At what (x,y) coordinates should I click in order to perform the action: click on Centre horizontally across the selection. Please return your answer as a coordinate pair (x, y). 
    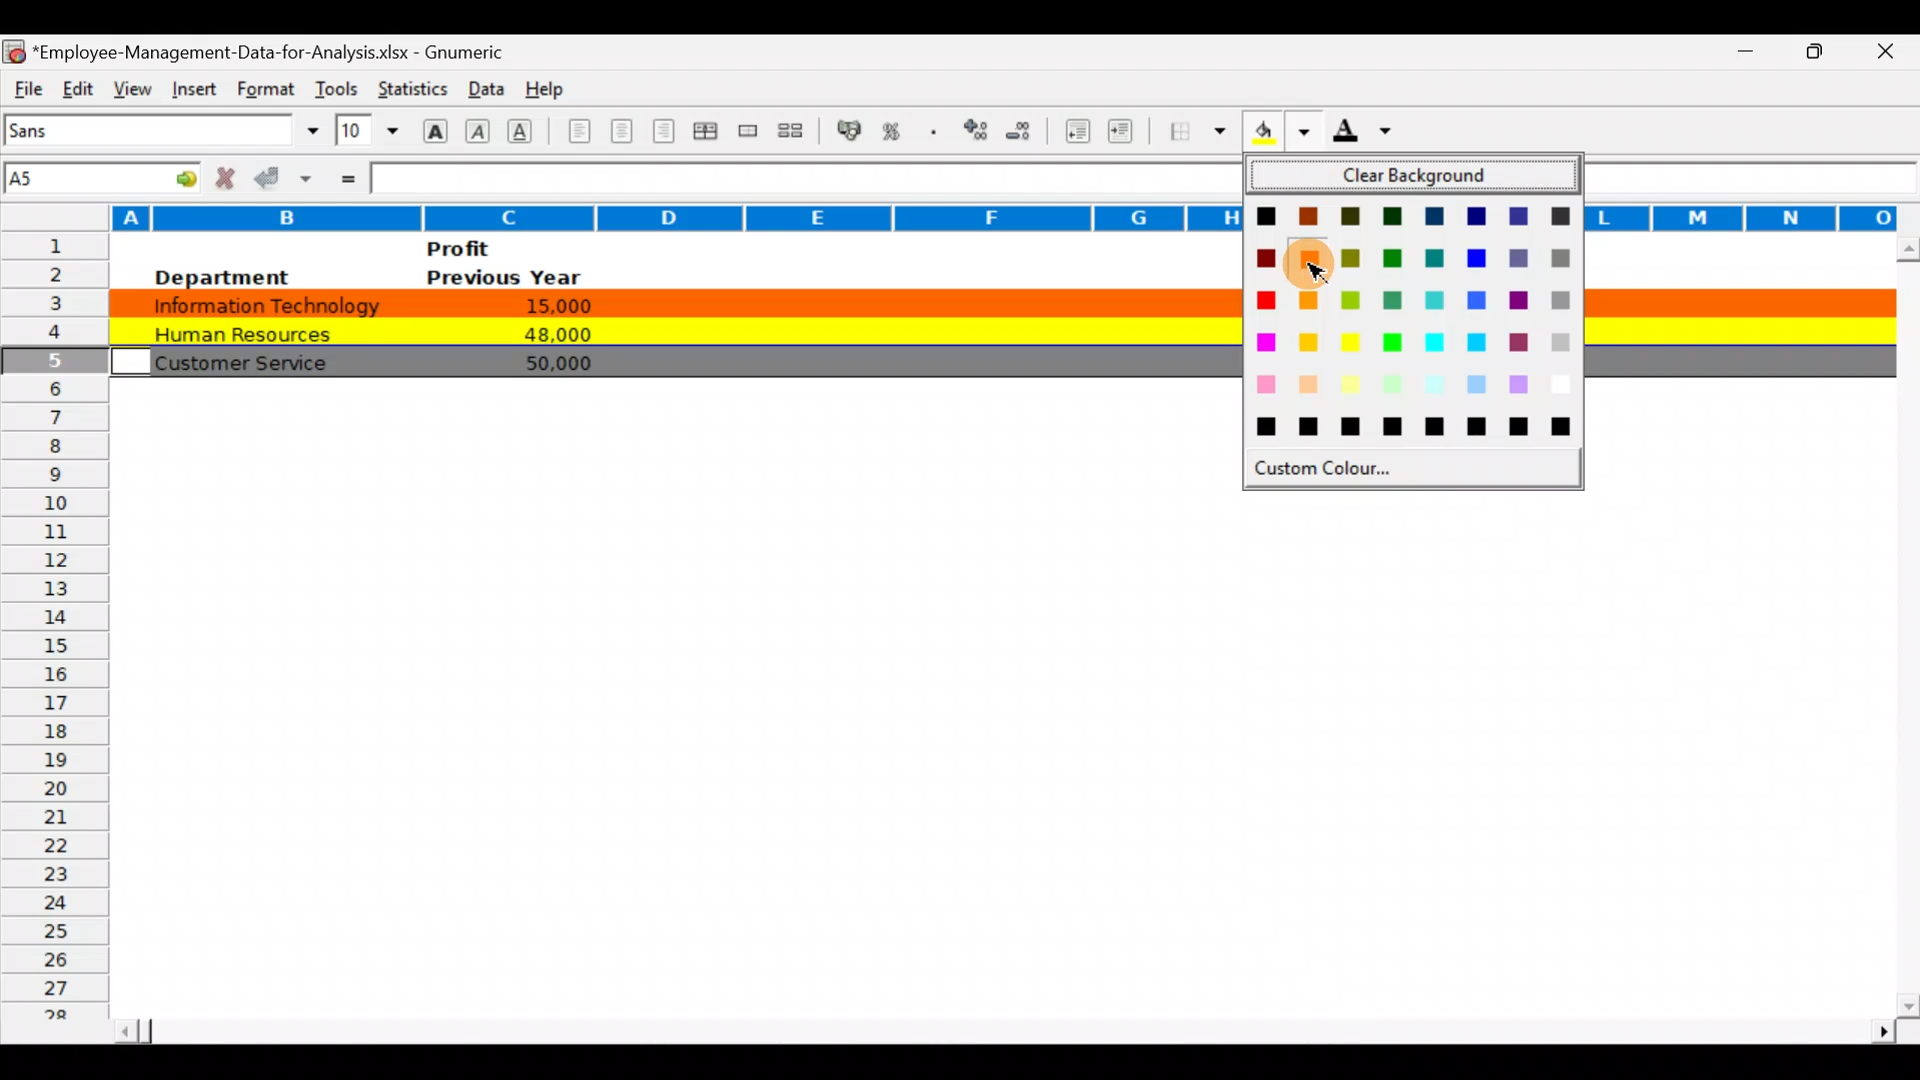
    Looking at the image, I should click on (709, 134).